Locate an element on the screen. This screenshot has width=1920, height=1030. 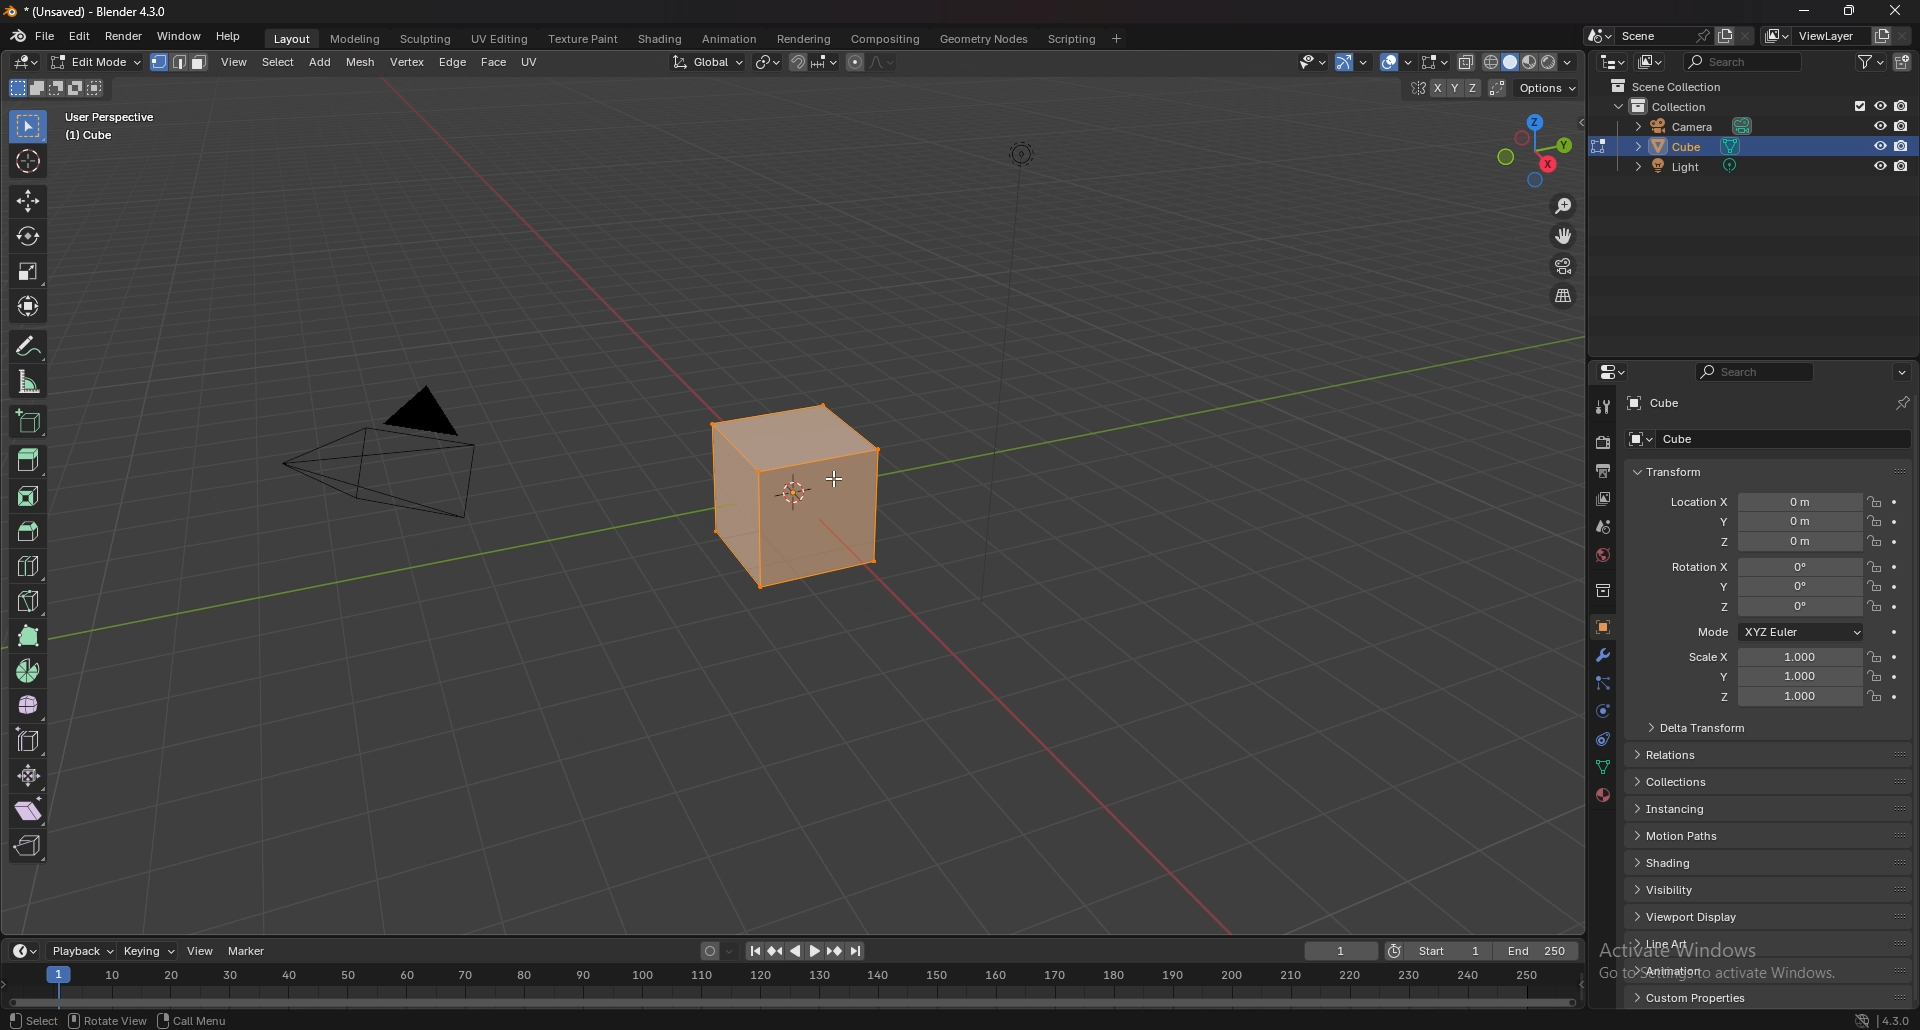
select mode is located at coordinates (180, 62).